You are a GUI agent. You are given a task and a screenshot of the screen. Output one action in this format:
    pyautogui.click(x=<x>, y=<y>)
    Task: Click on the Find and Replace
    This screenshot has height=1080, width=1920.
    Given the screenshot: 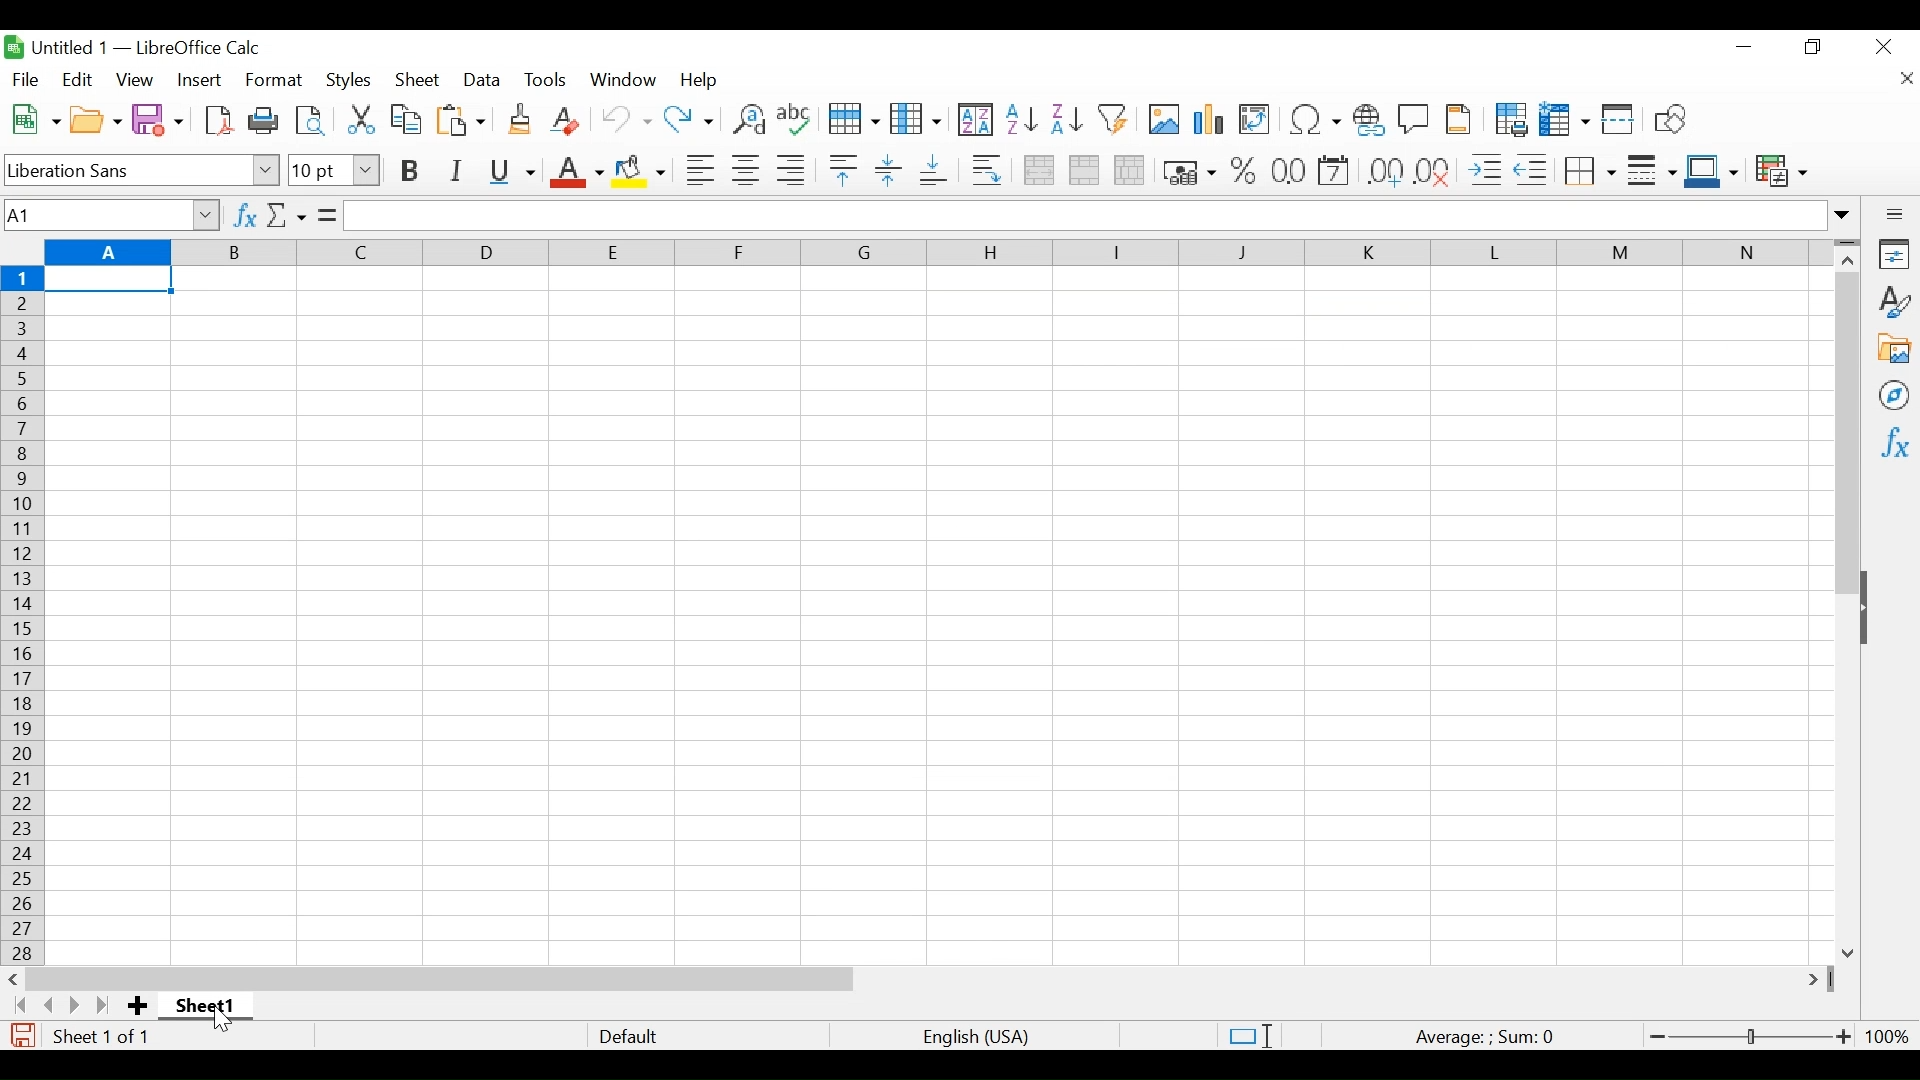 What is the action you would take?
    pyautogui.click(x=745, y=120)
    